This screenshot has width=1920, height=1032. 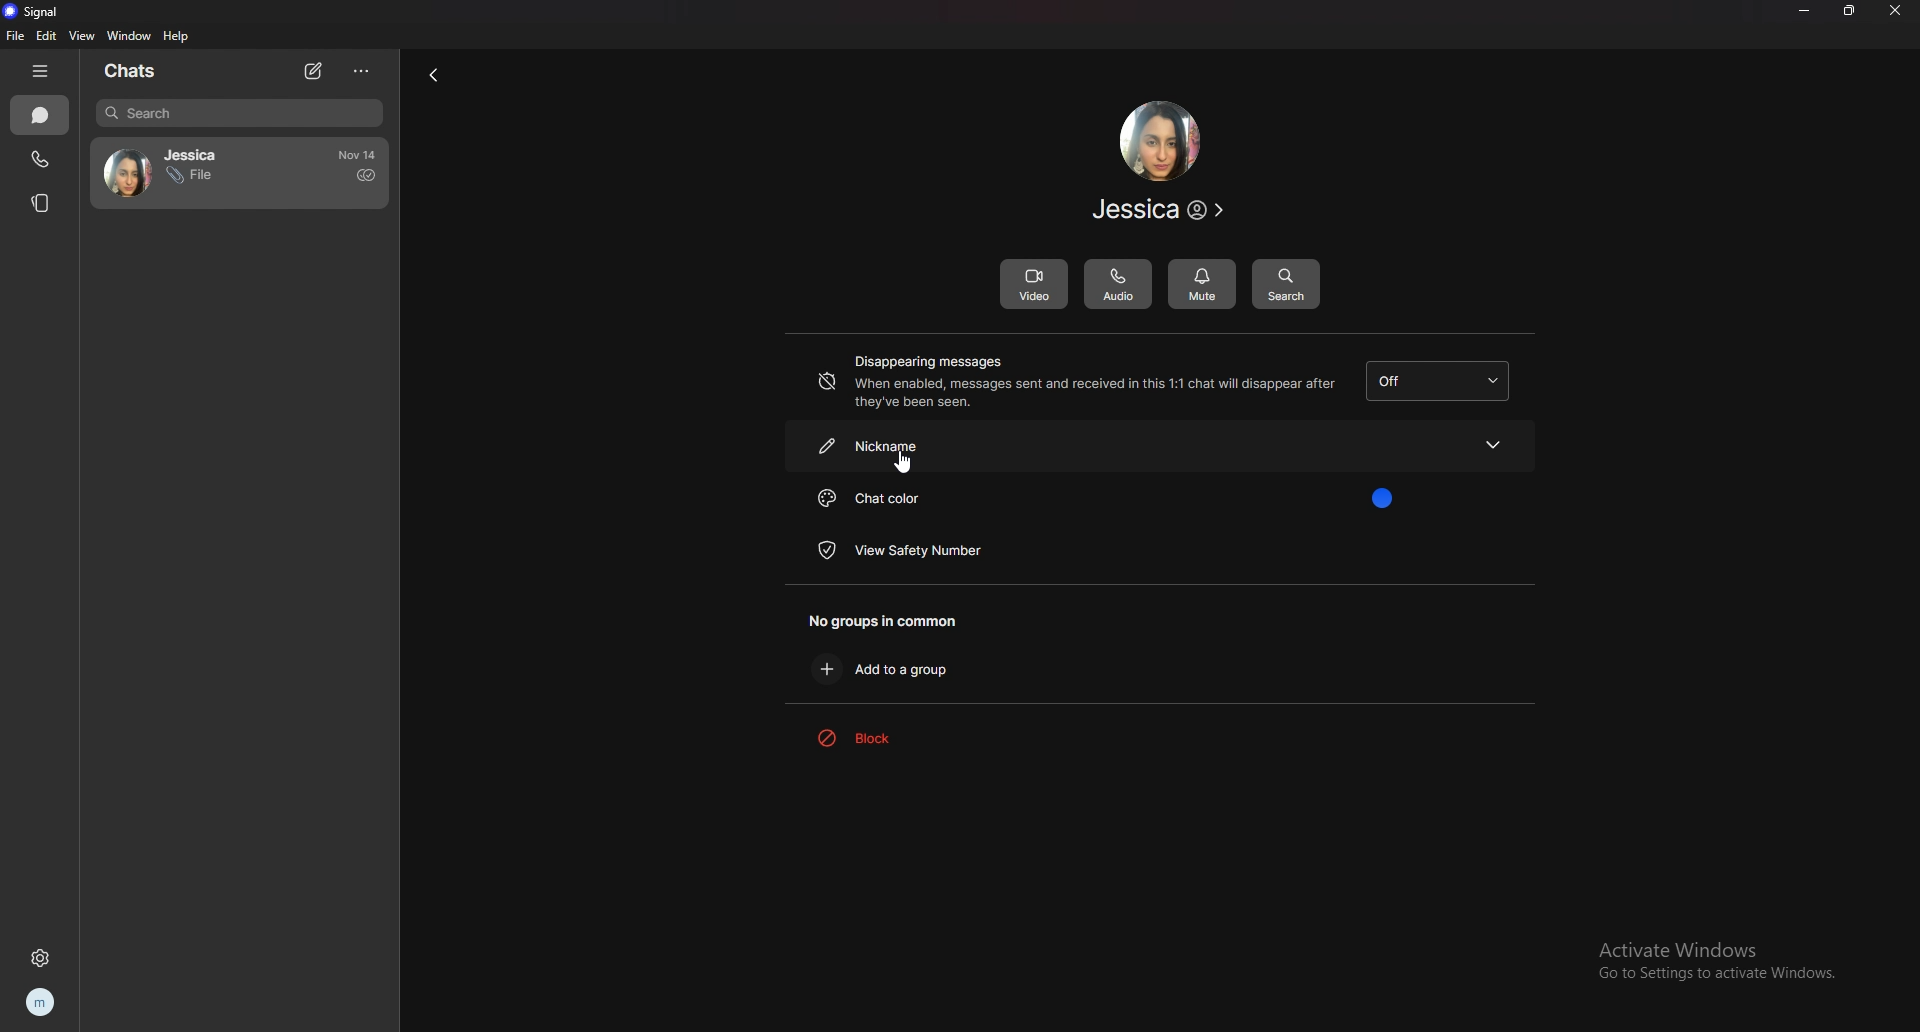 What do you see at coordinates (1899, 11) in the screenshot?
I see `close` at bounding box center [1899, 11].